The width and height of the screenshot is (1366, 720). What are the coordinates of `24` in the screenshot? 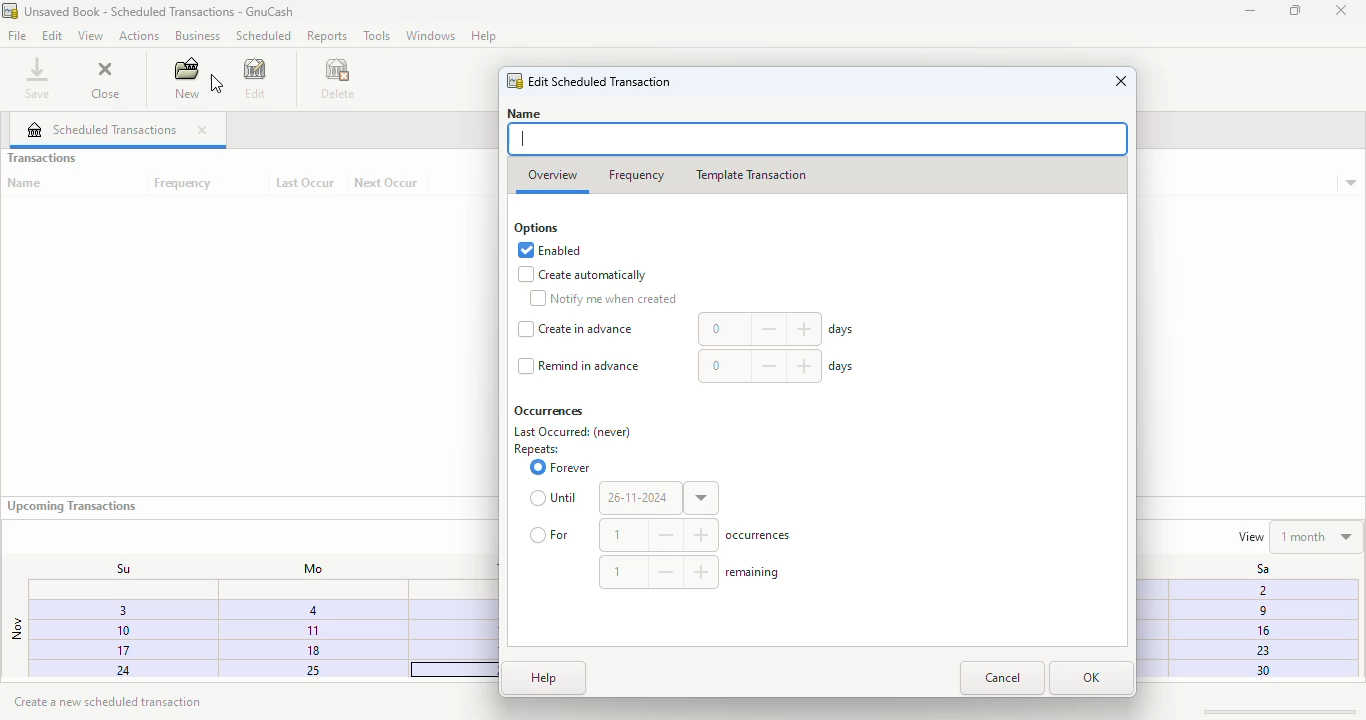 It's located at (103, 671).